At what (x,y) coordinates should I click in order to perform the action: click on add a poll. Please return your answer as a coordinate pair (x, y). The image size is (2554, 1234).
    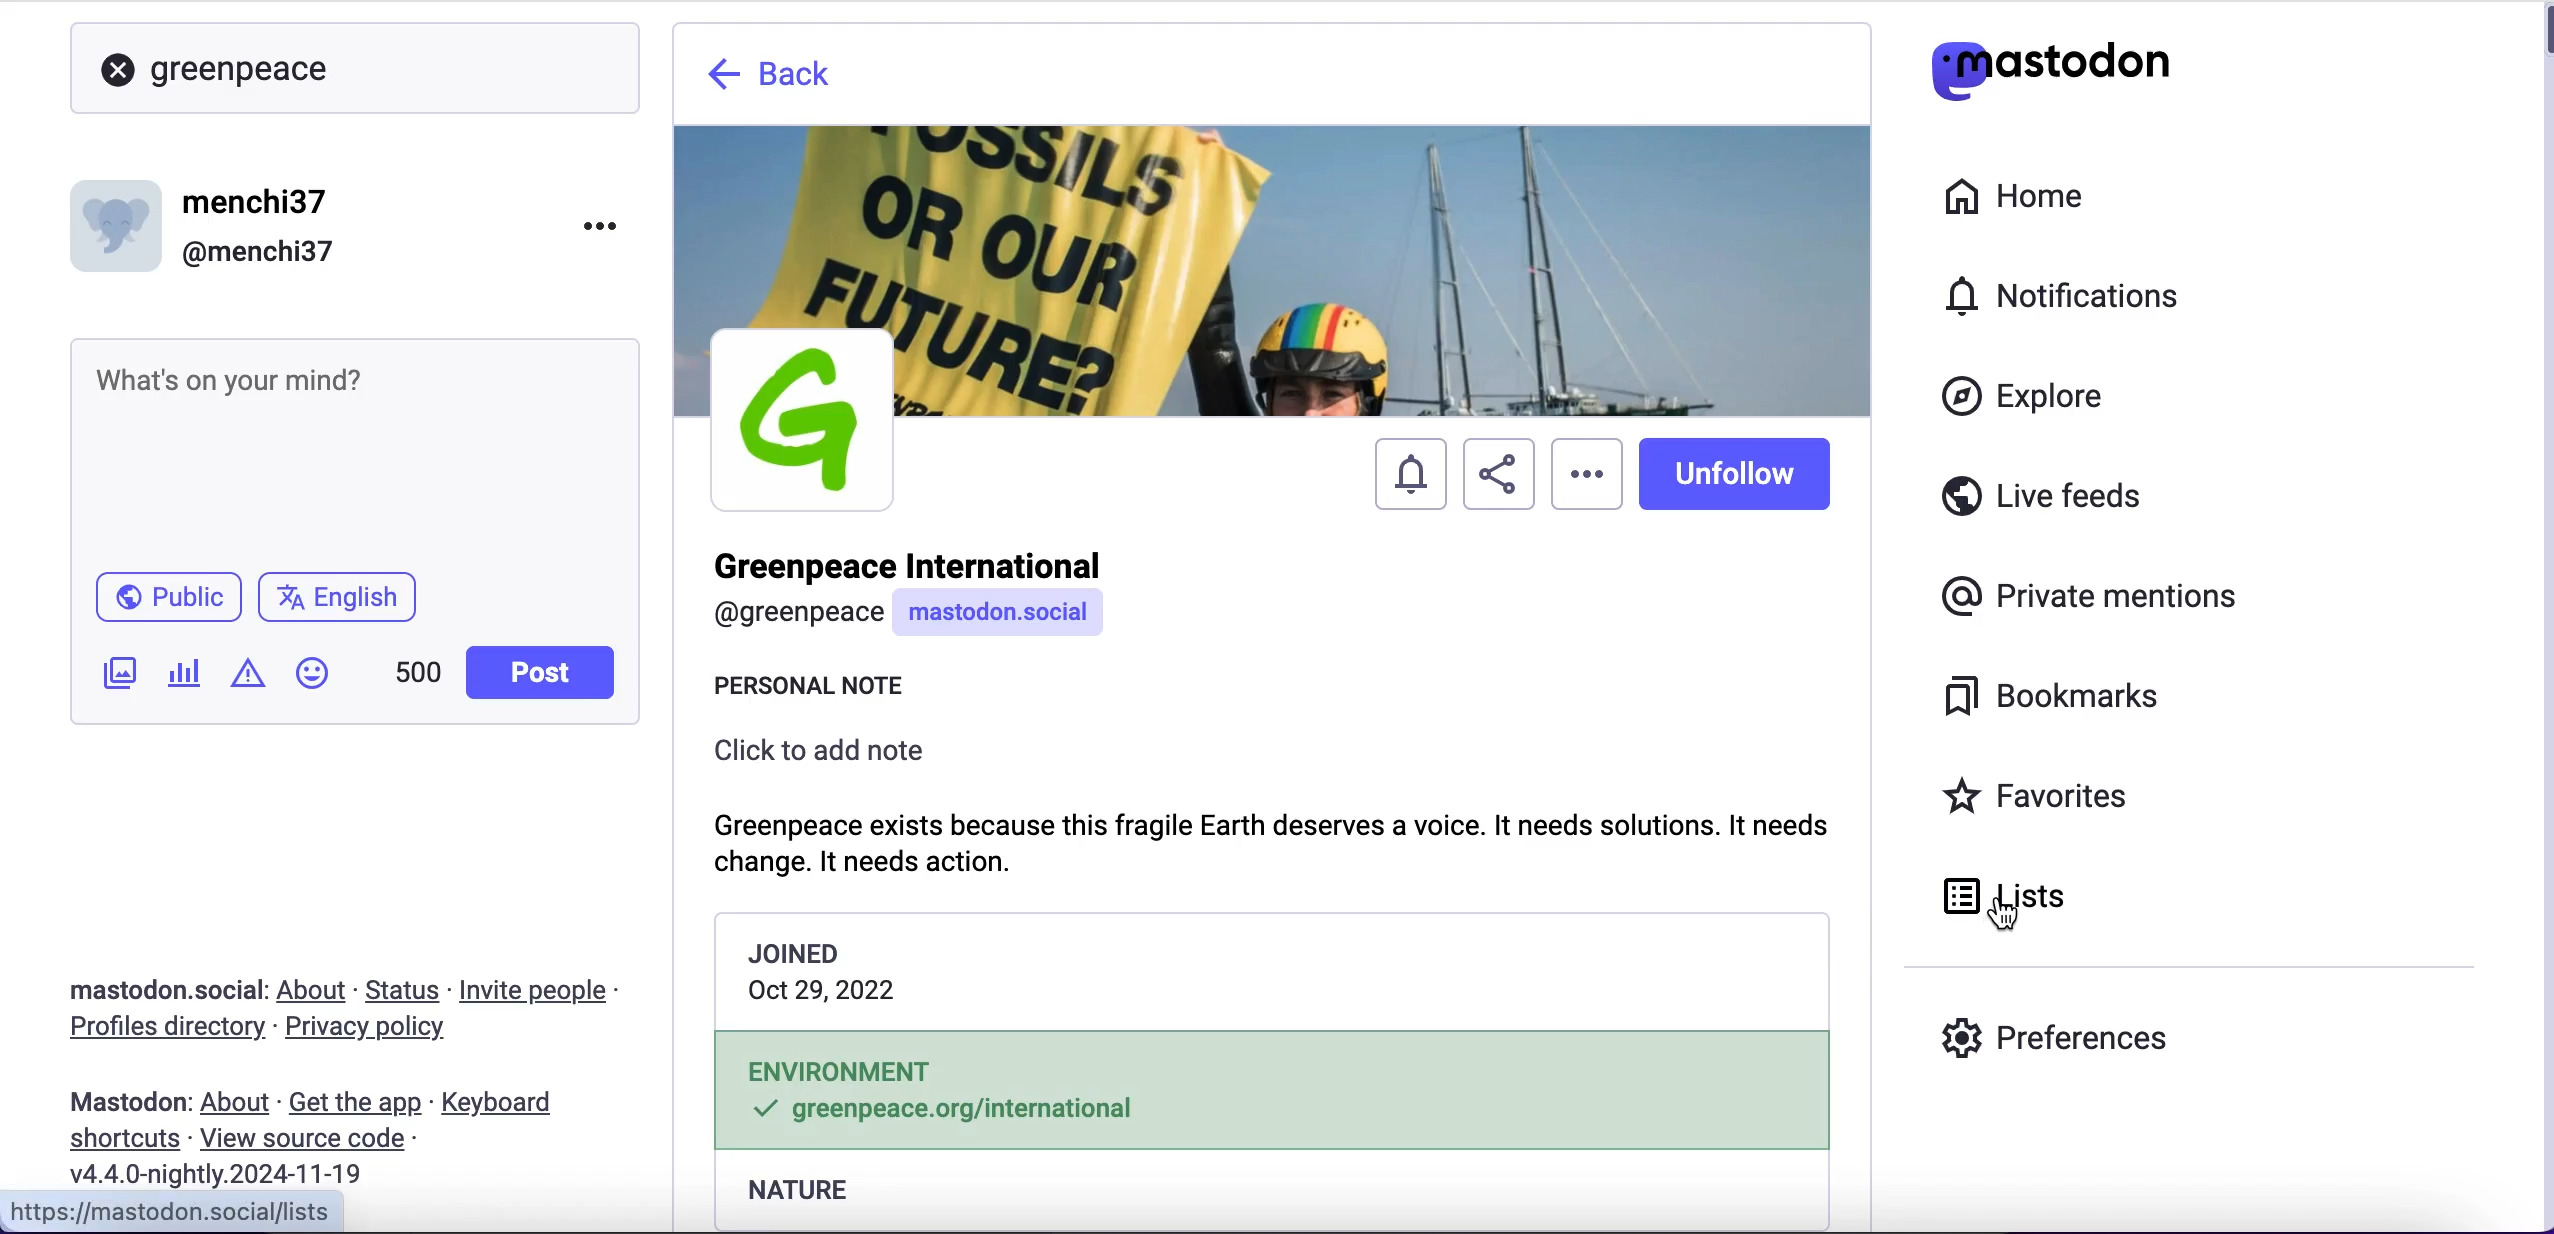
    Looking at the image, I should click on (182, 680).